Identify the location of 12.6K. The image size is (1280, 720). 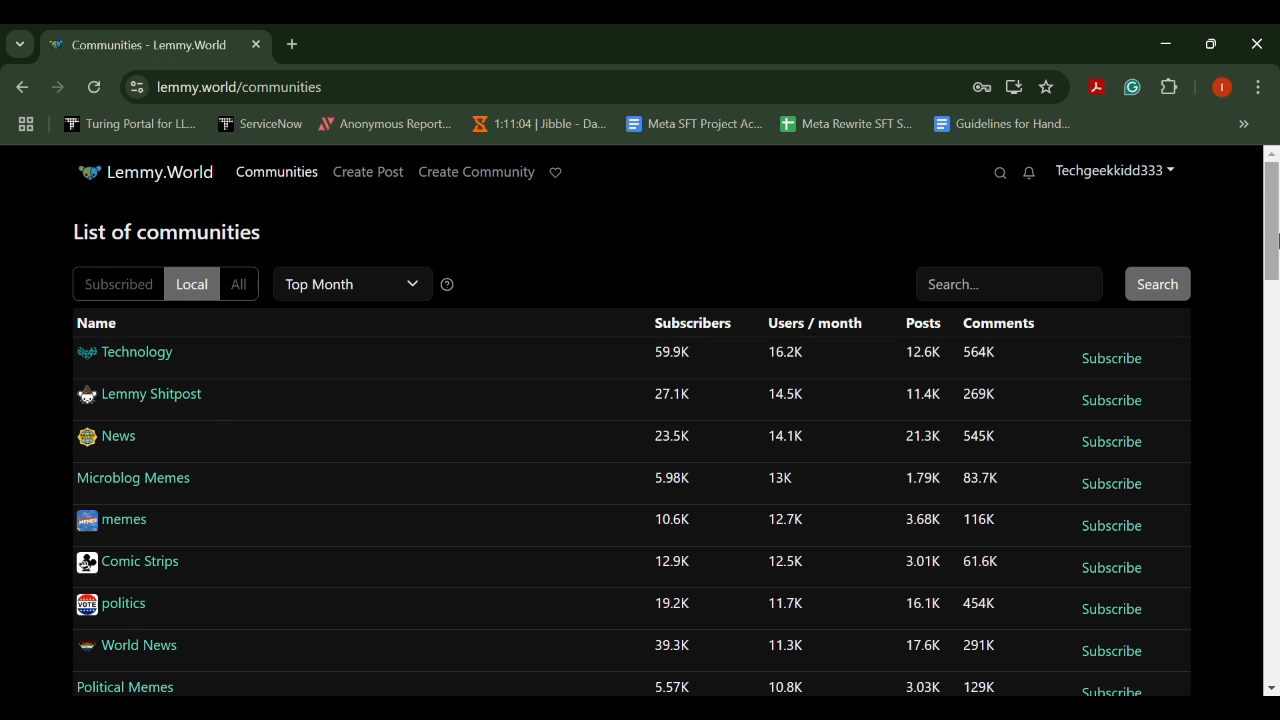
(923, 354).